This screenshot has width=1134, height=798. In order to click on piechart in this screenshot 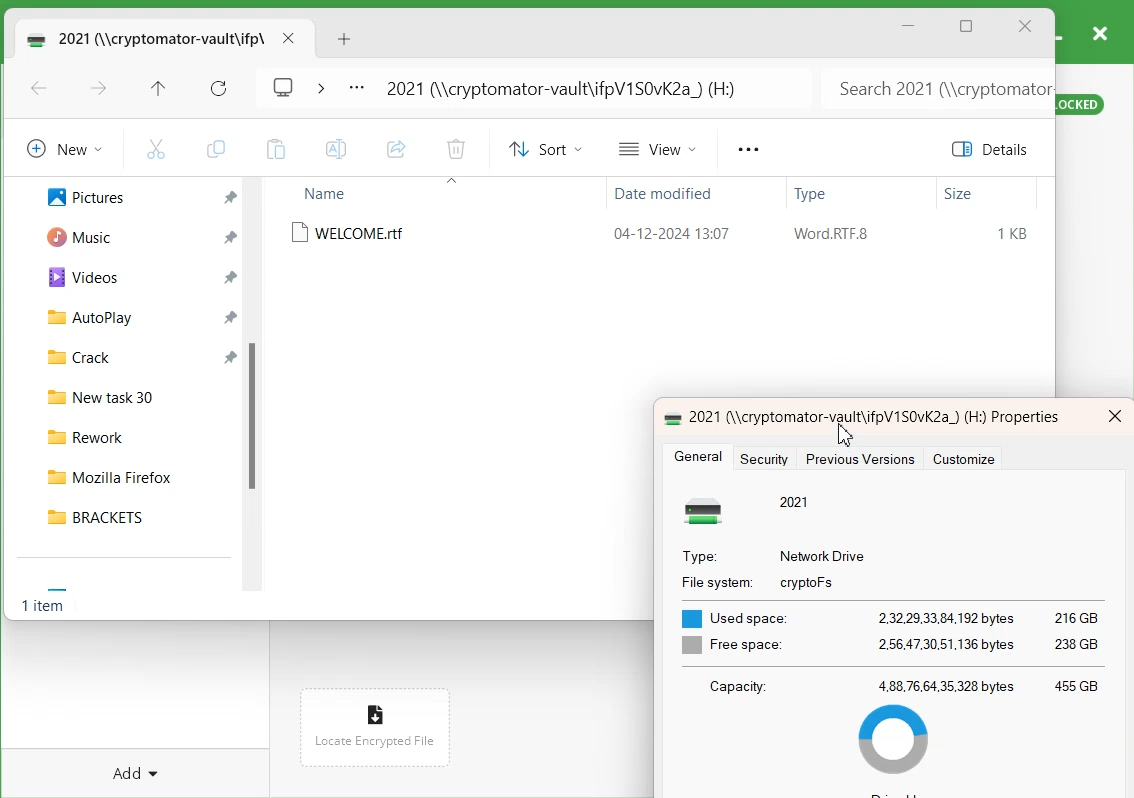, I will do `click(898, 743)`.